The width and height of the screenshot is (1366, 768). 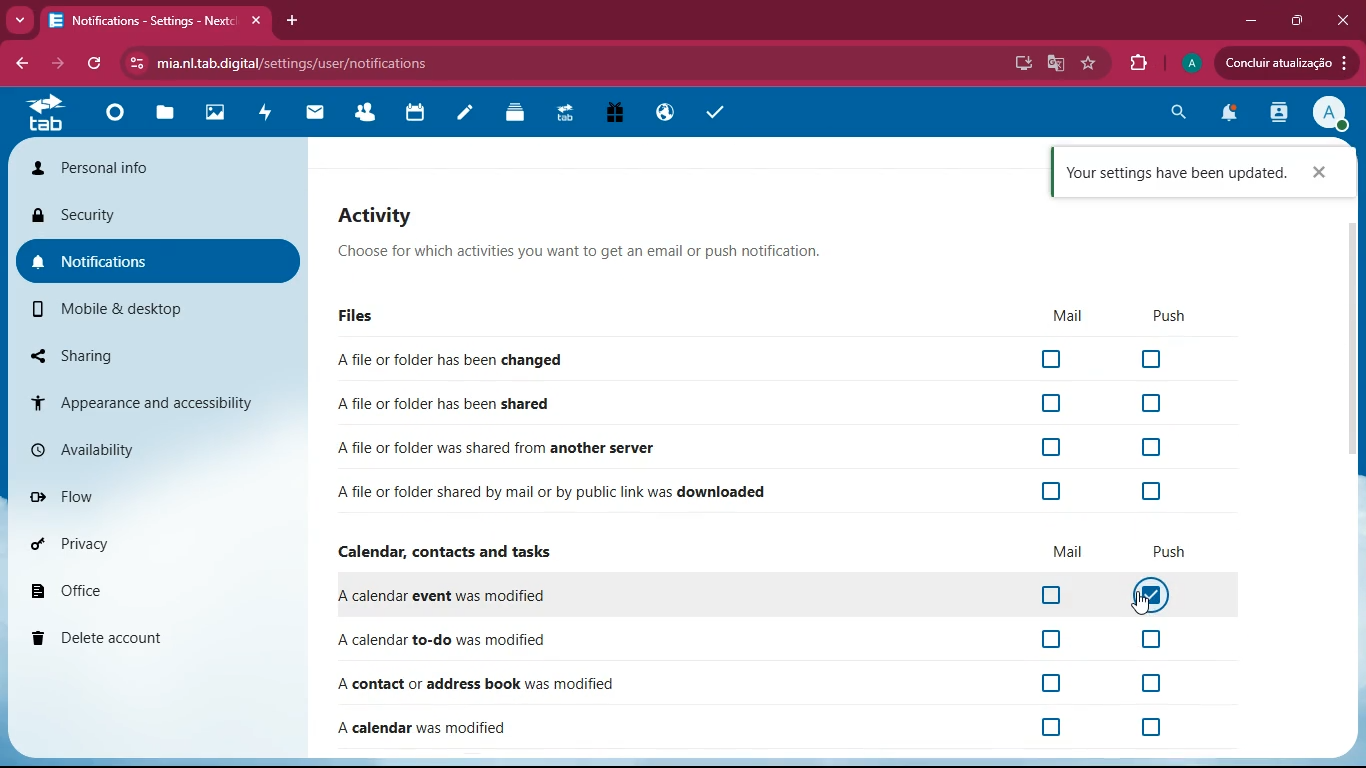 I want to click on home, so click(x=111, y=122).